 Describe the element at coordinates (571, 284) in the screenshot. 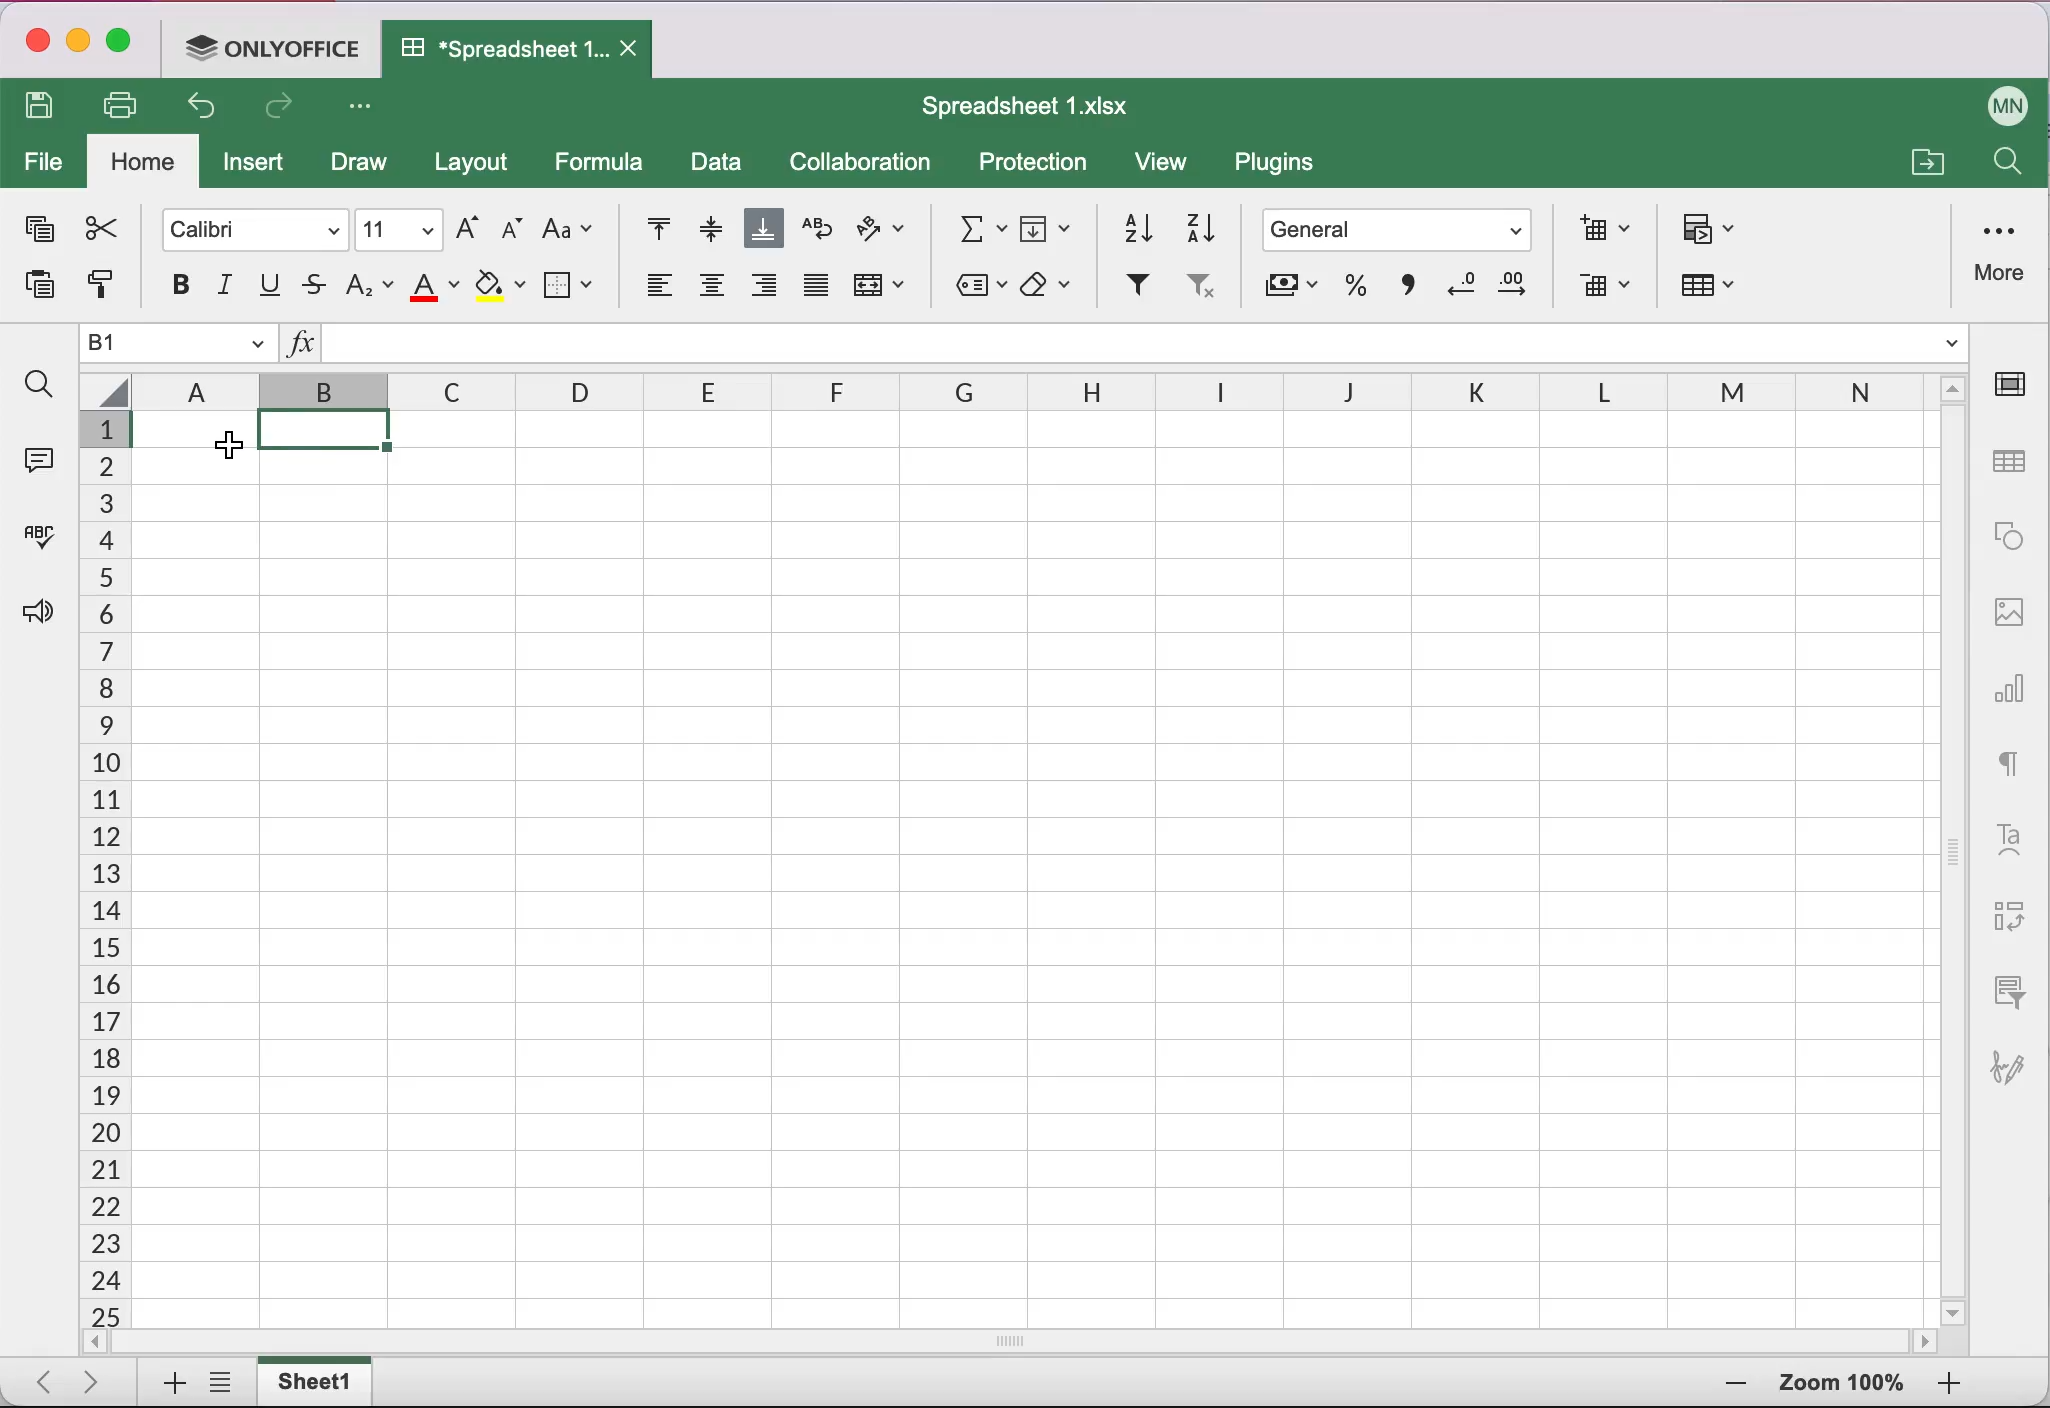

I see `borders` at that location.